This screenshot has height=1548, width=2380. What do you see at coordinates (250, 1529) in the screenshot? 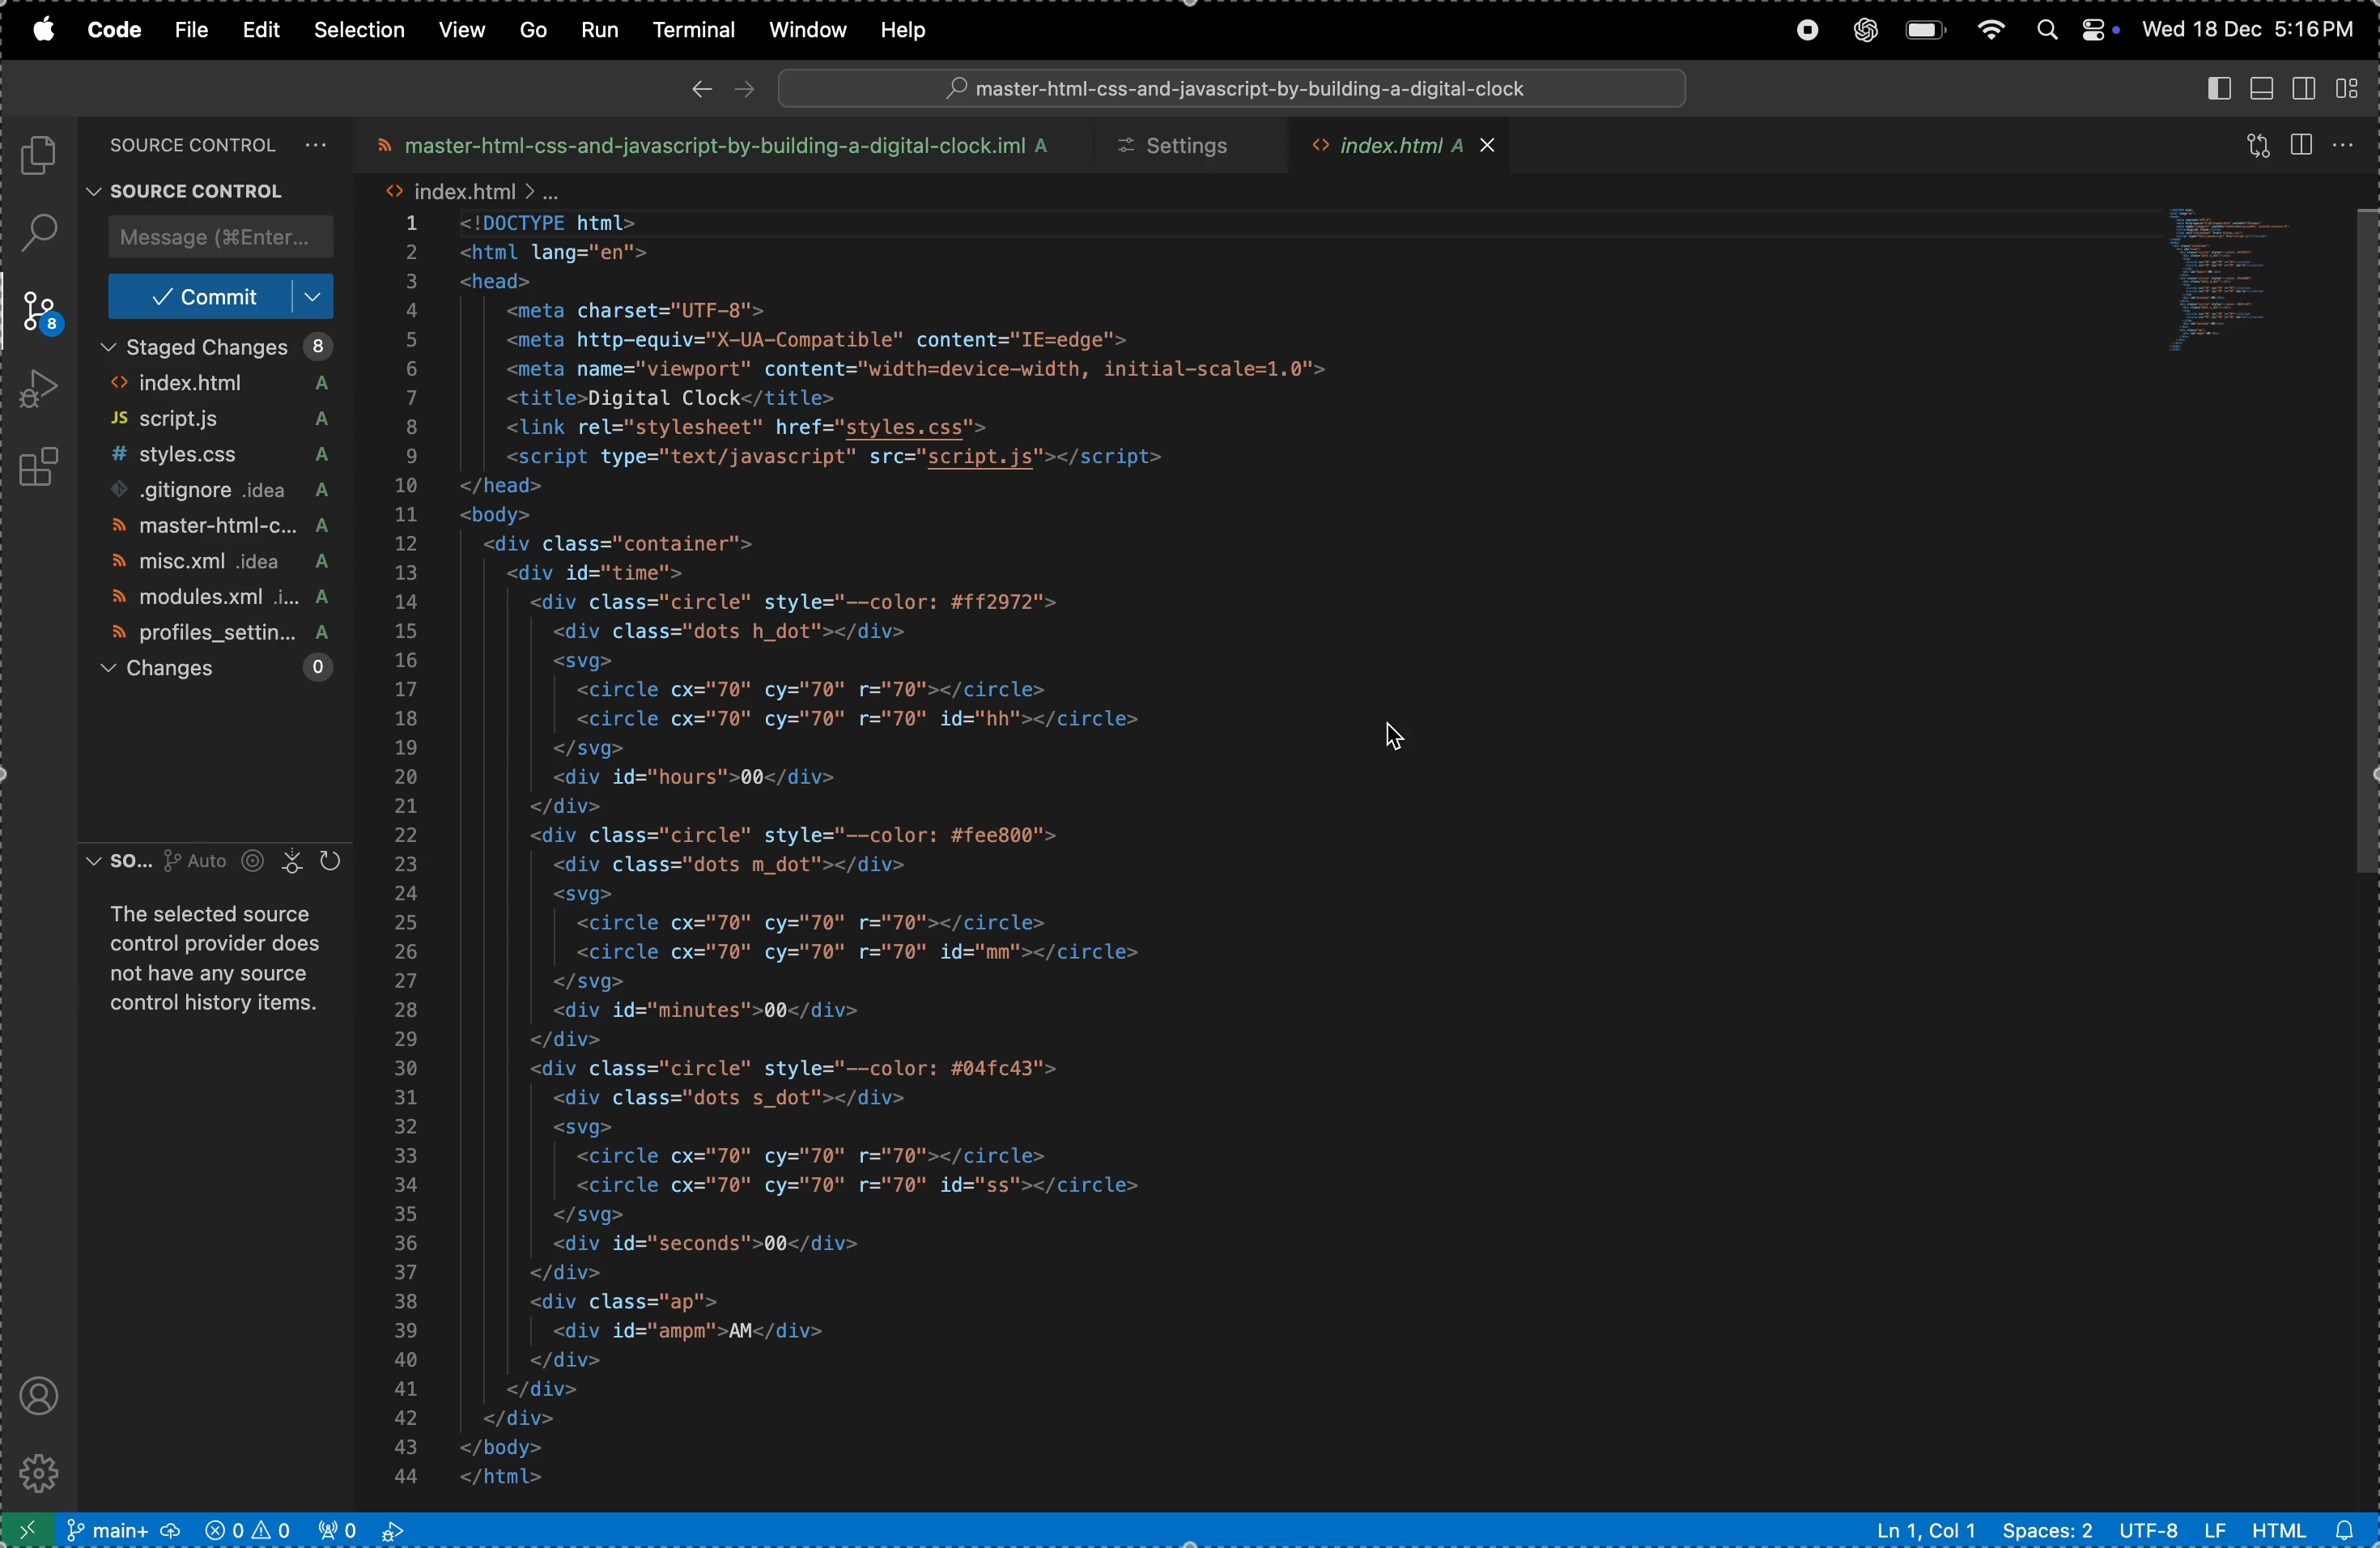
I see `view port ` at bounding box center [250, 1529].